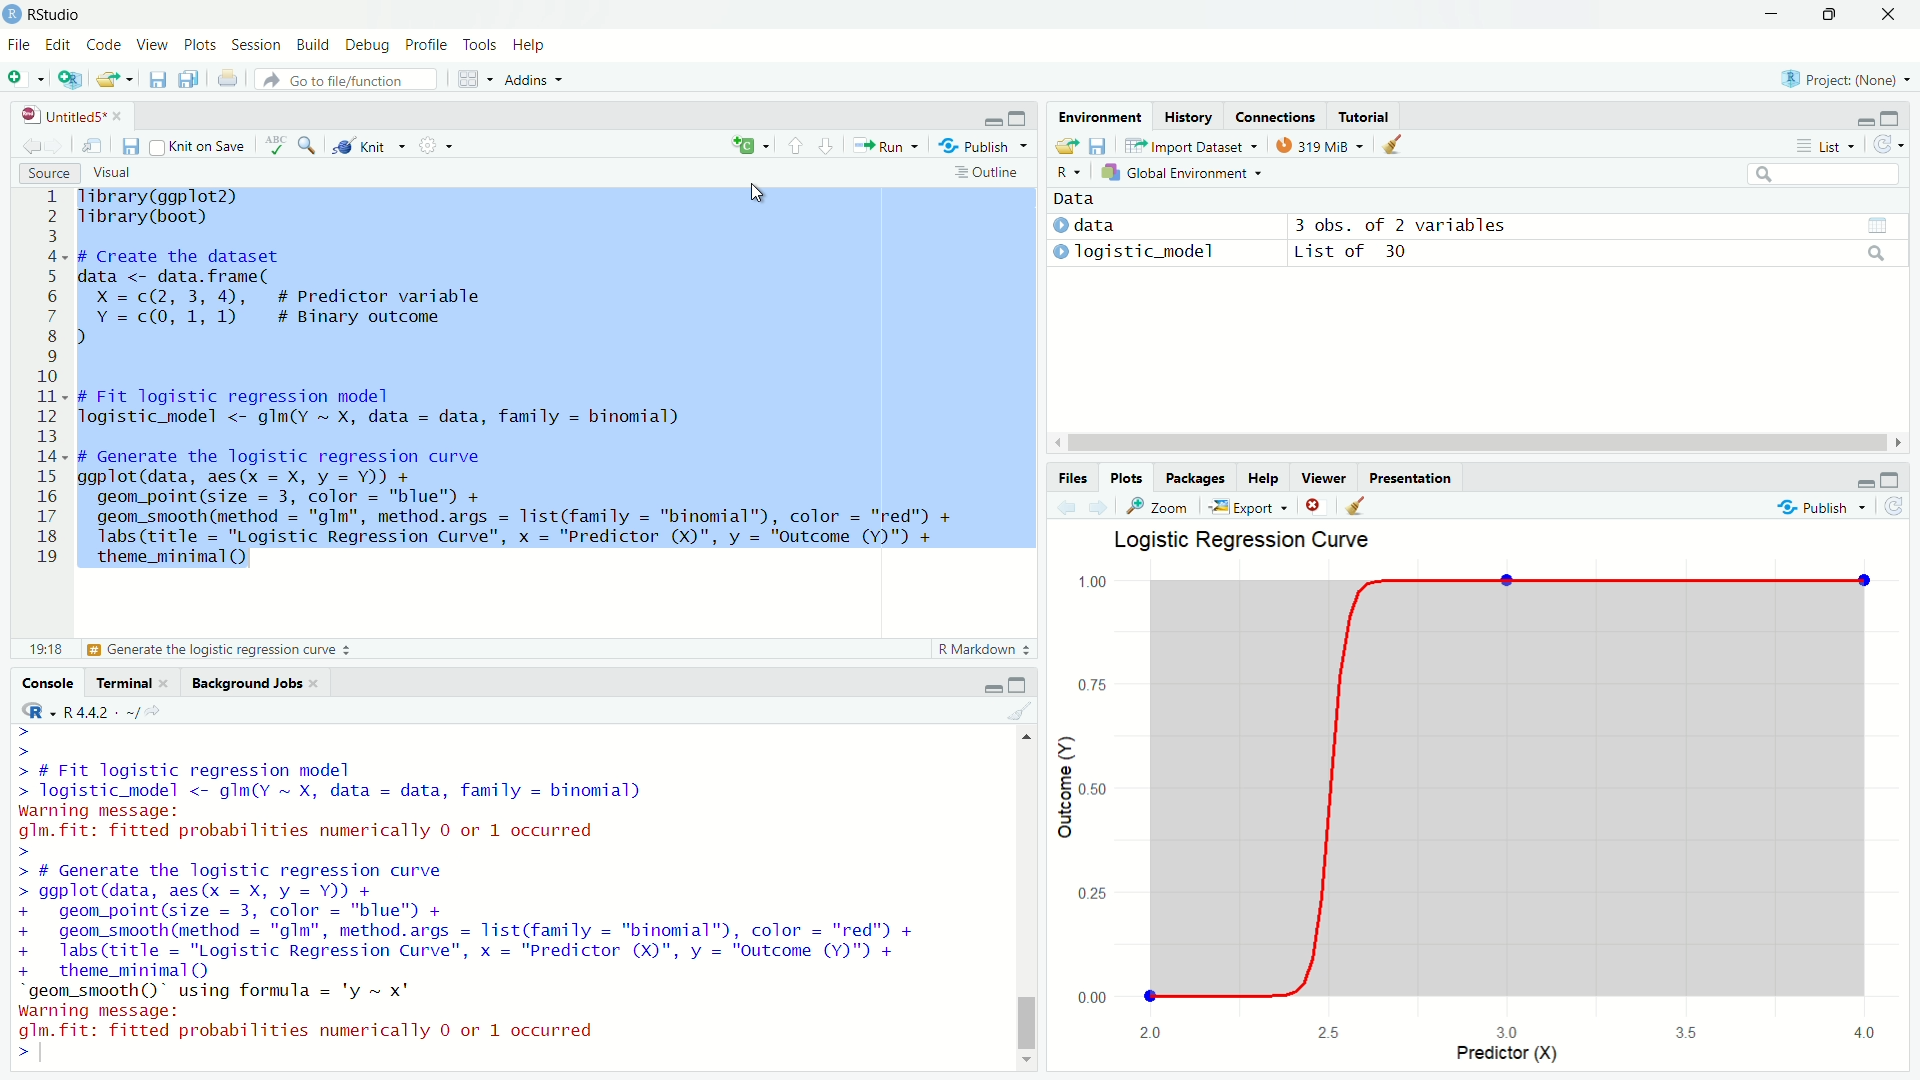 The width and height of the screenshot is (1920, 1080). What do you see at coordinates (366, 44) in the screenshot?
I see `Debug` at bounding box center [366, 44].